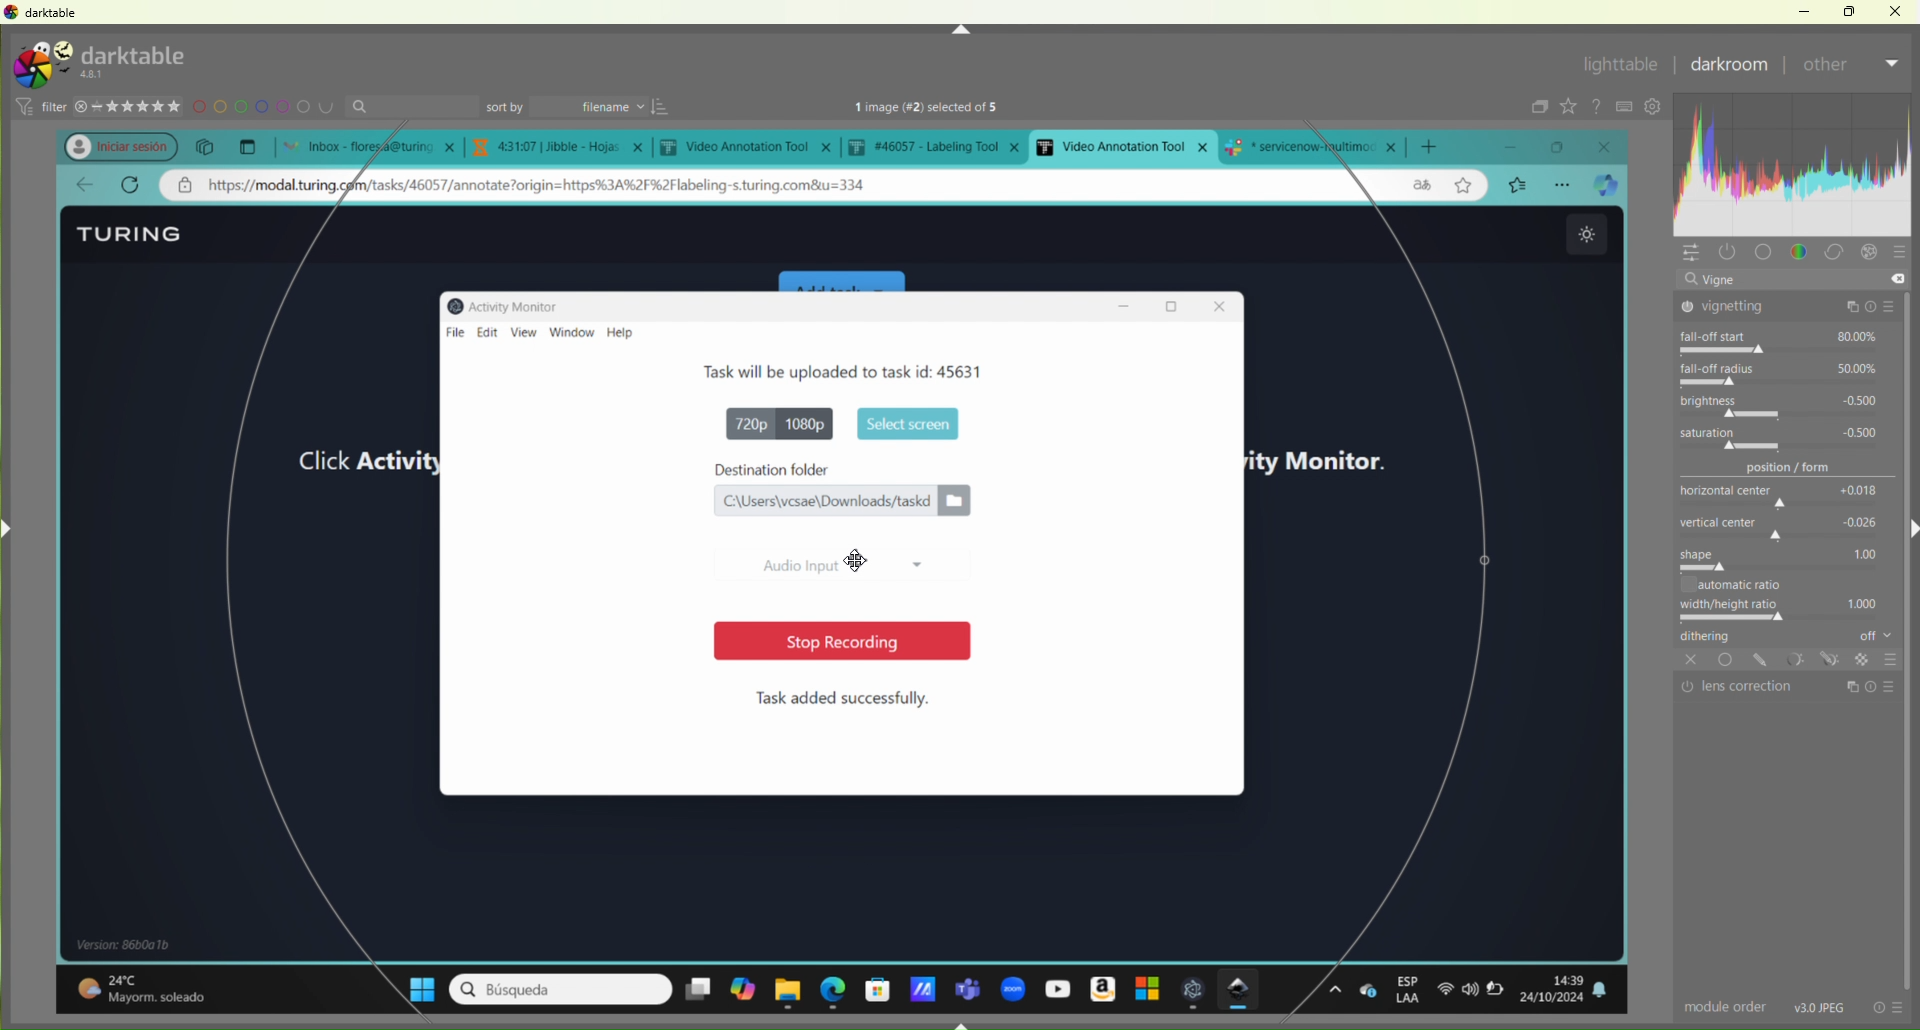  Describe the element at coordinates (577, 105) in the screenshot. I see `sort by` at that location.